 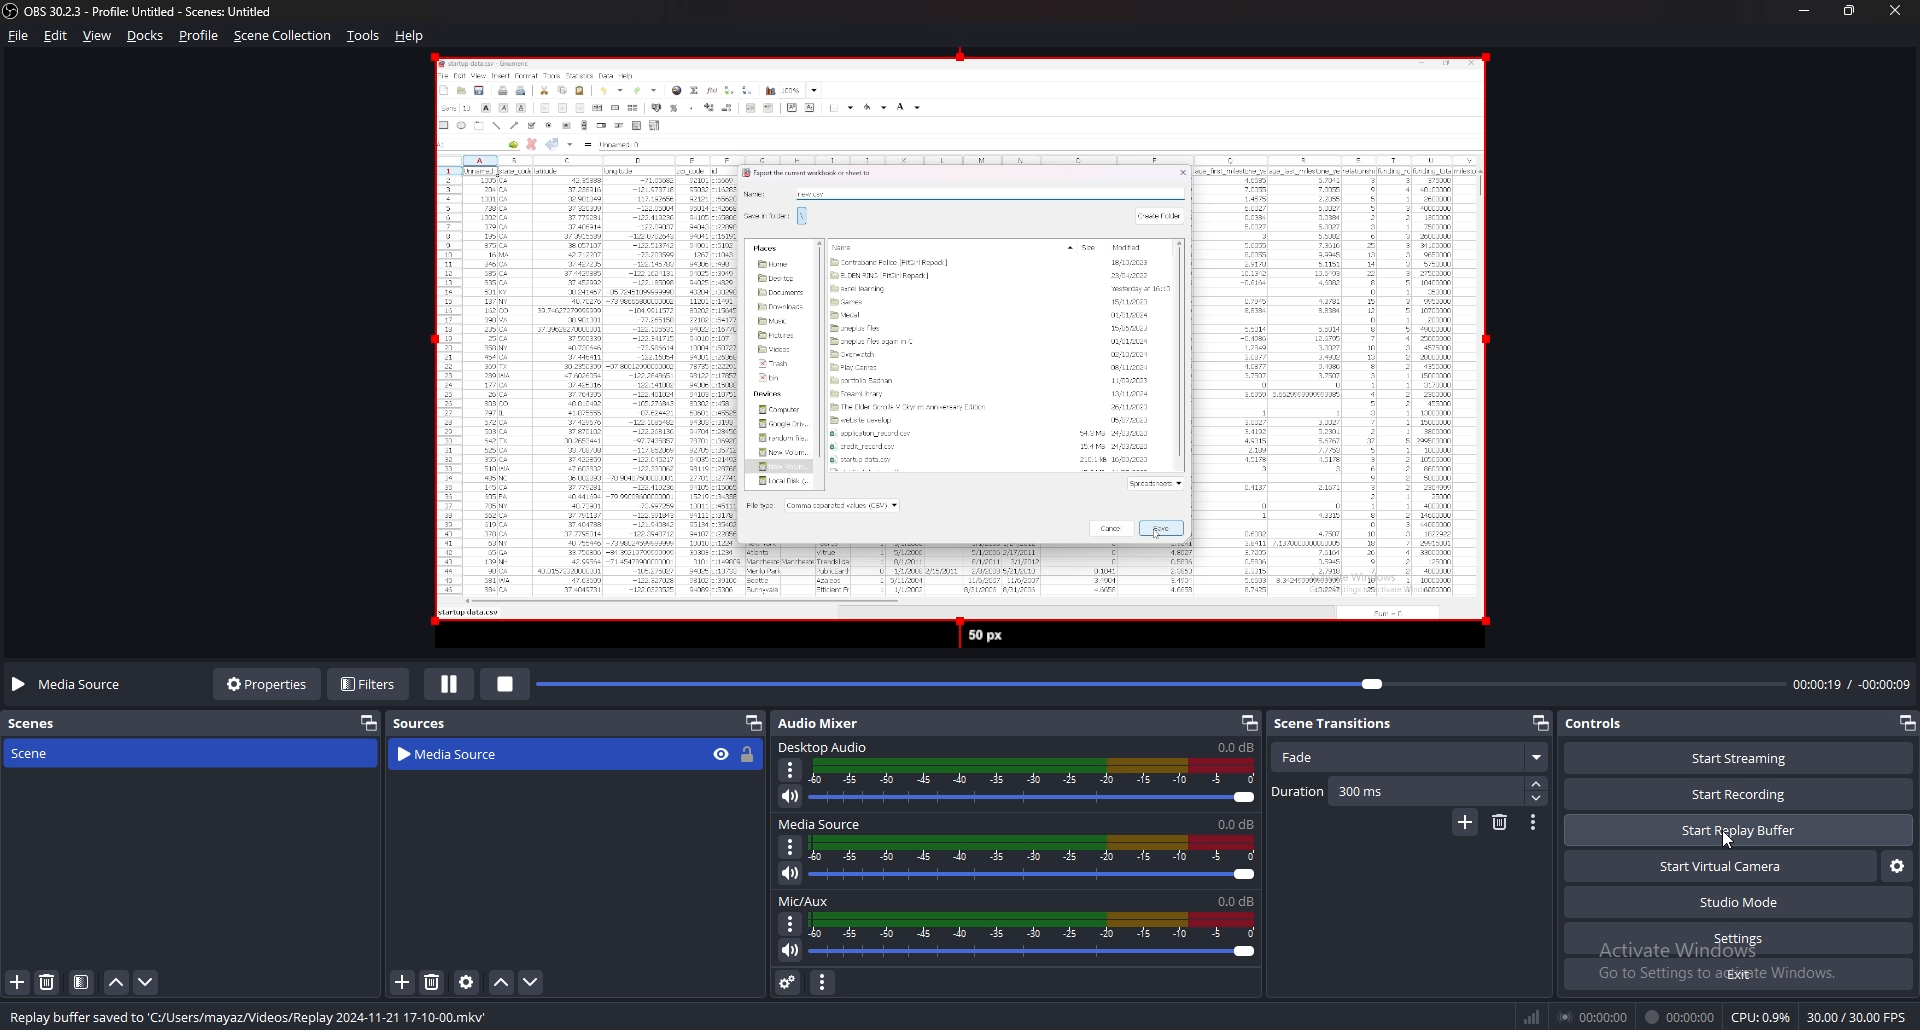 What do you see at coordinates (502, 982) in the screenshot?
I see `move source up` at bounding box center [502, 982].